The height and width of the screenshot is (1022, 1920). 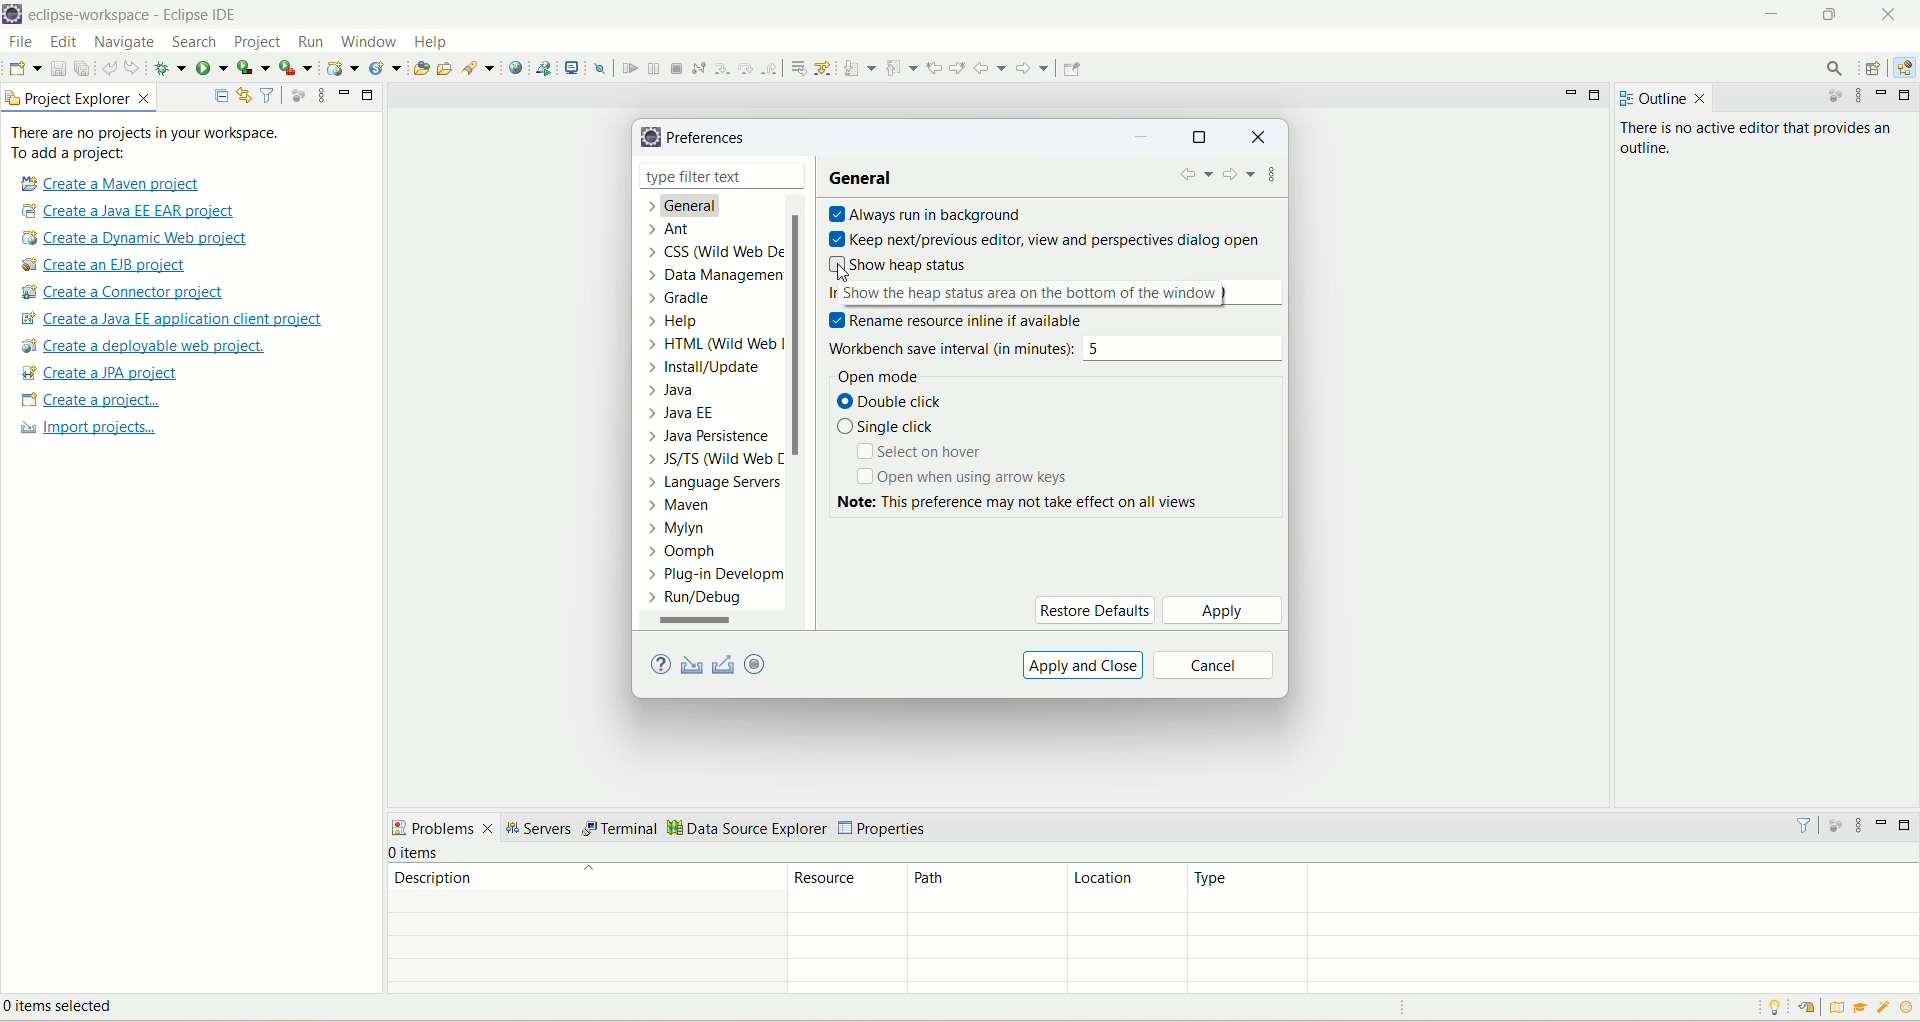 I want to click on next annotation, so click(x=859, y=68).